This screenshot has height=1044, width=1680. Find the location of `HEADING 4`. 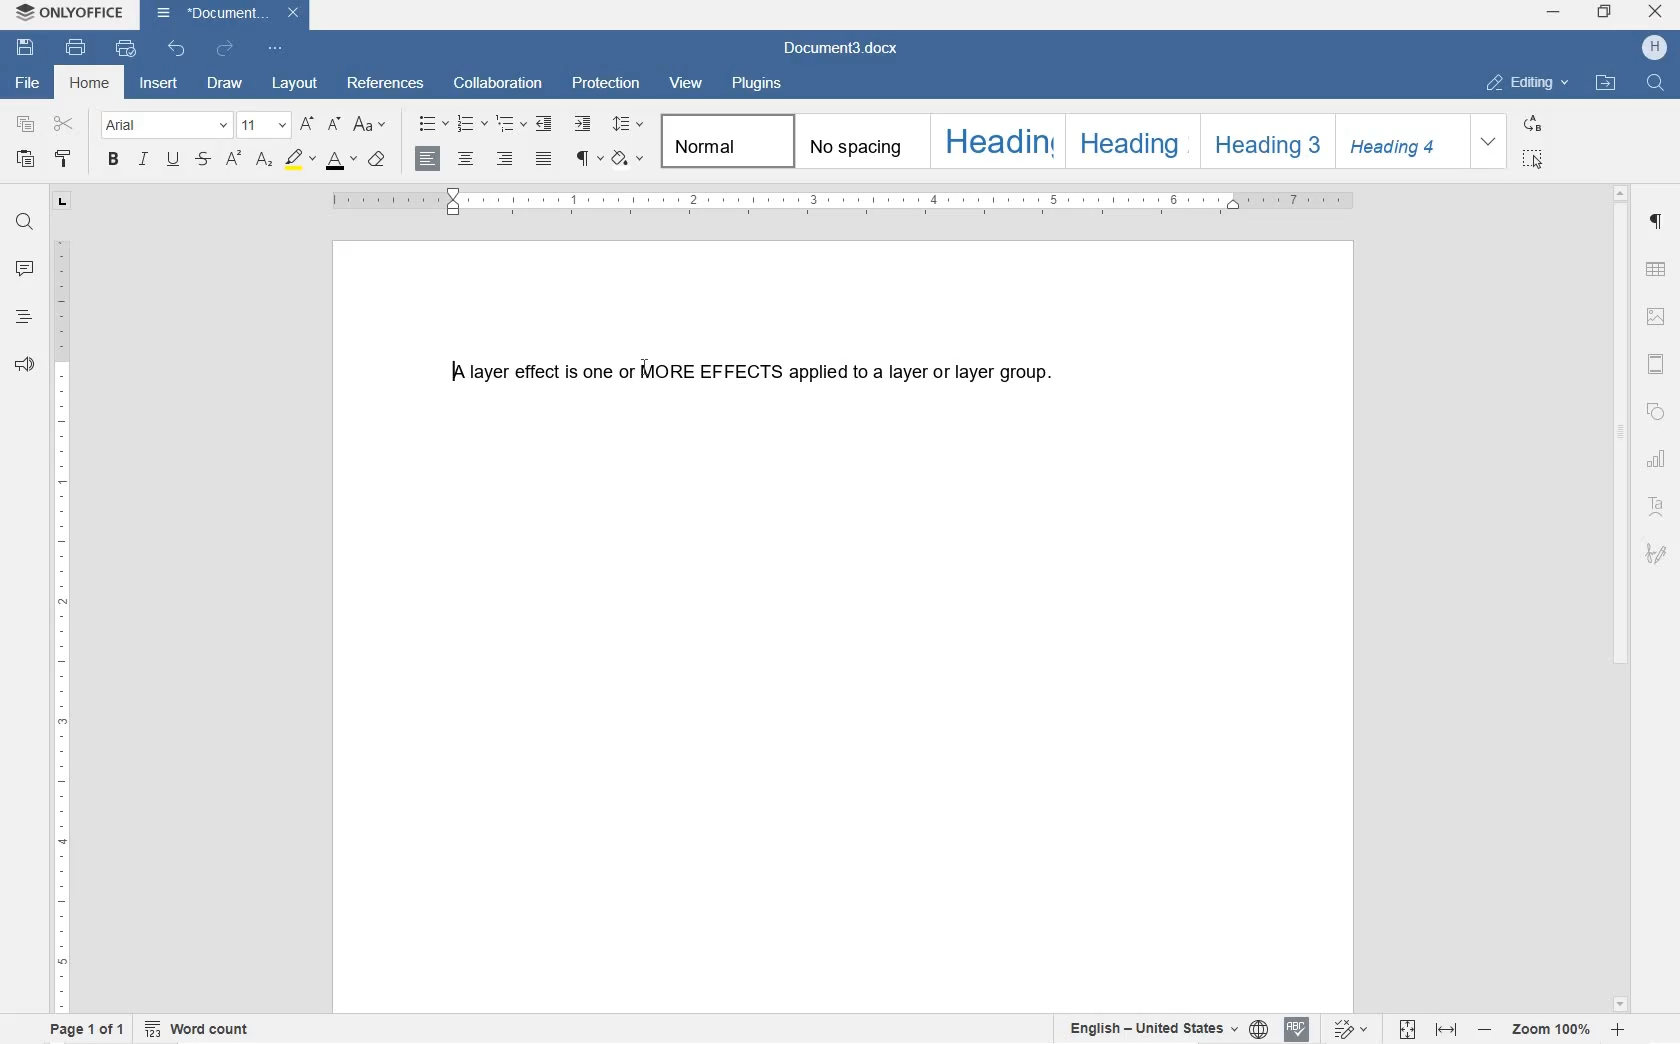

HEADING 4 is located at coordinates (1401, 142).